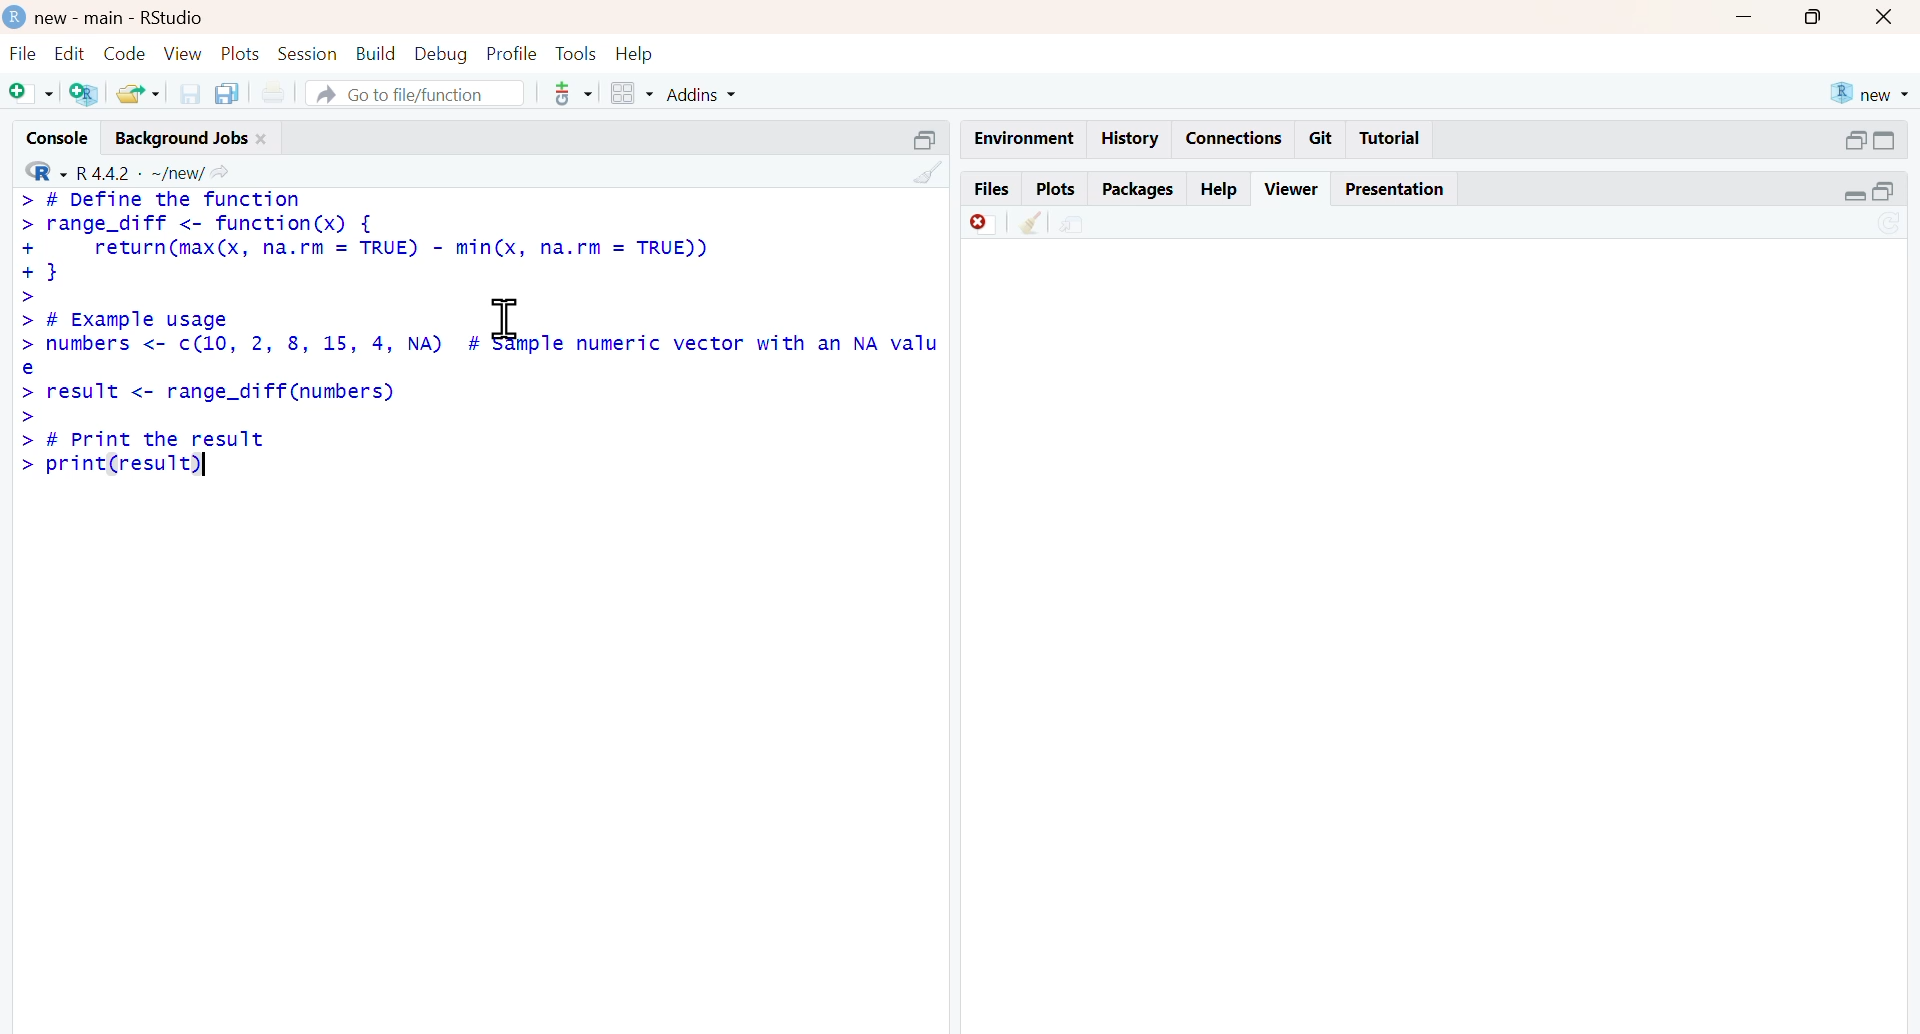 This screenshot has width=1920, height=1034. What do you see at coordinates (480, 370) in the screenshot?
I see `>> # Example usage > numbers <- c(10, 2, 8, 15, 4, NA) # sample numeric vector with an NA value> result <- range_diff (numbers)>> # Print the result` at bounding box center [480, 370].